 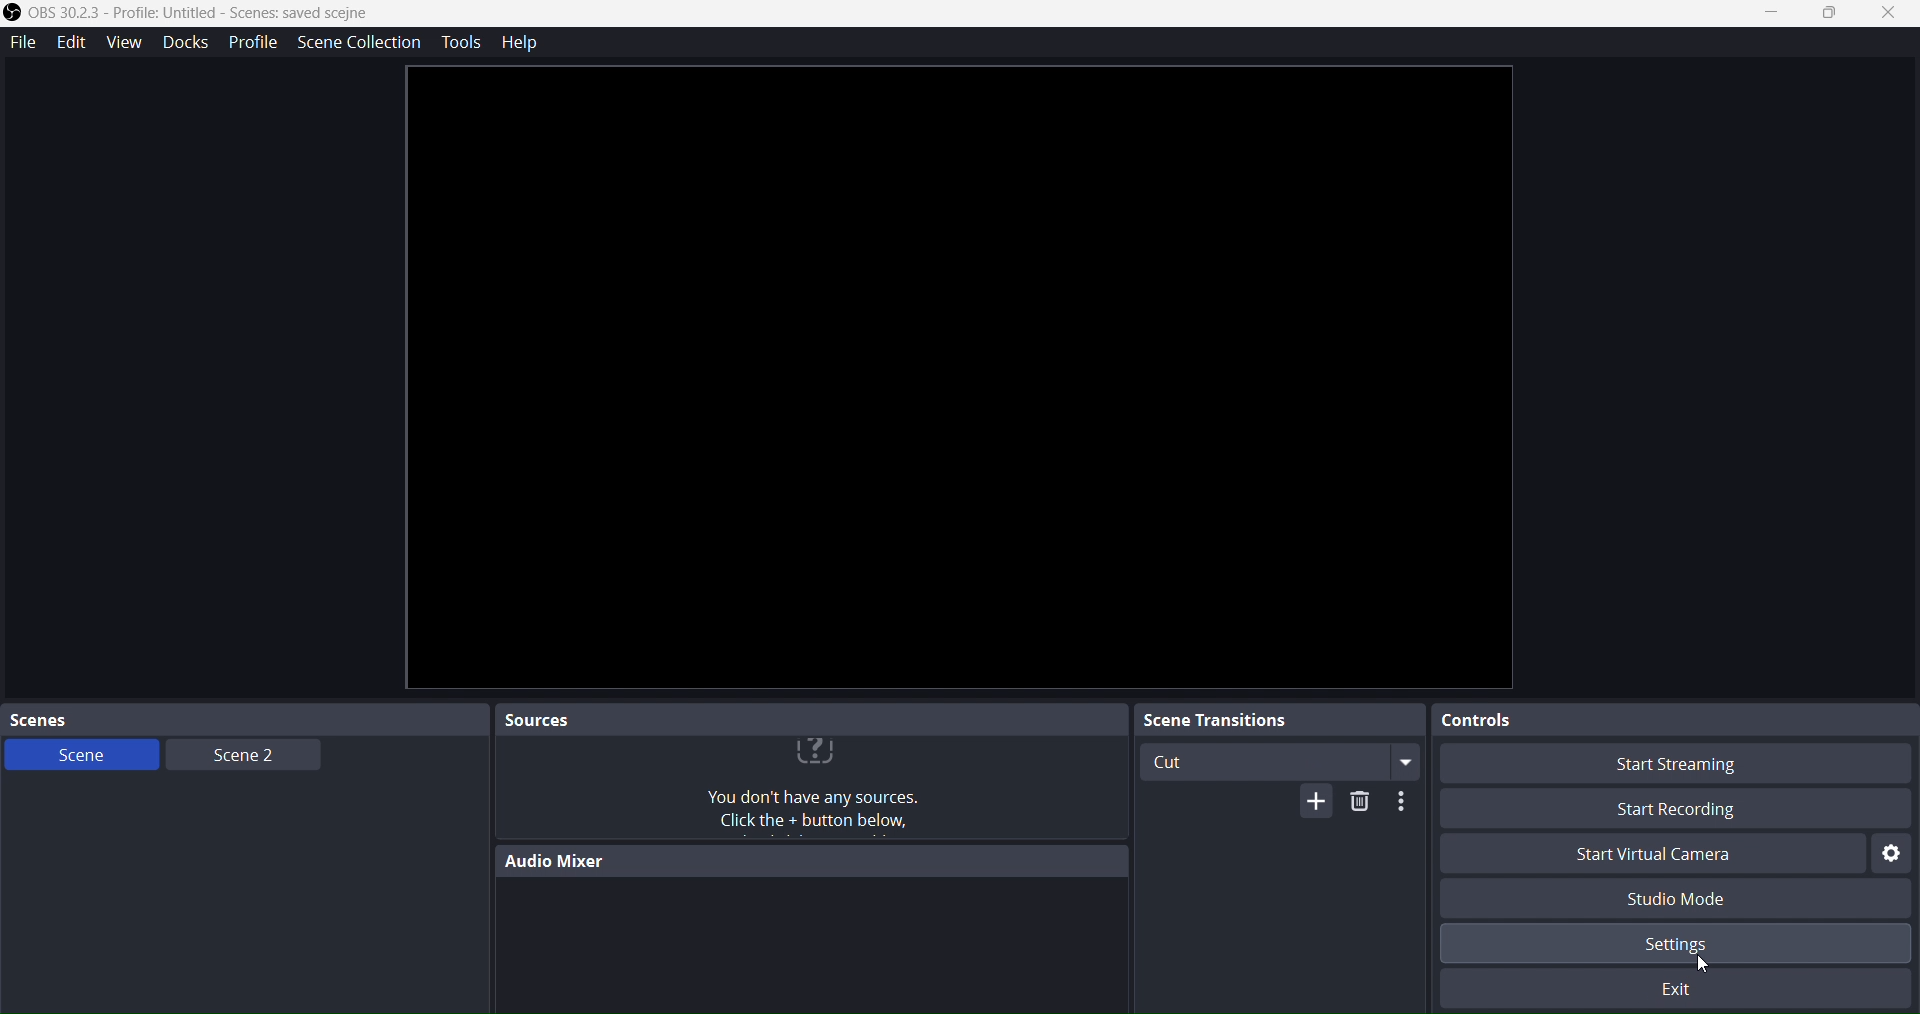 I want to click on Studio Mode, so click(x=1699, y=900).